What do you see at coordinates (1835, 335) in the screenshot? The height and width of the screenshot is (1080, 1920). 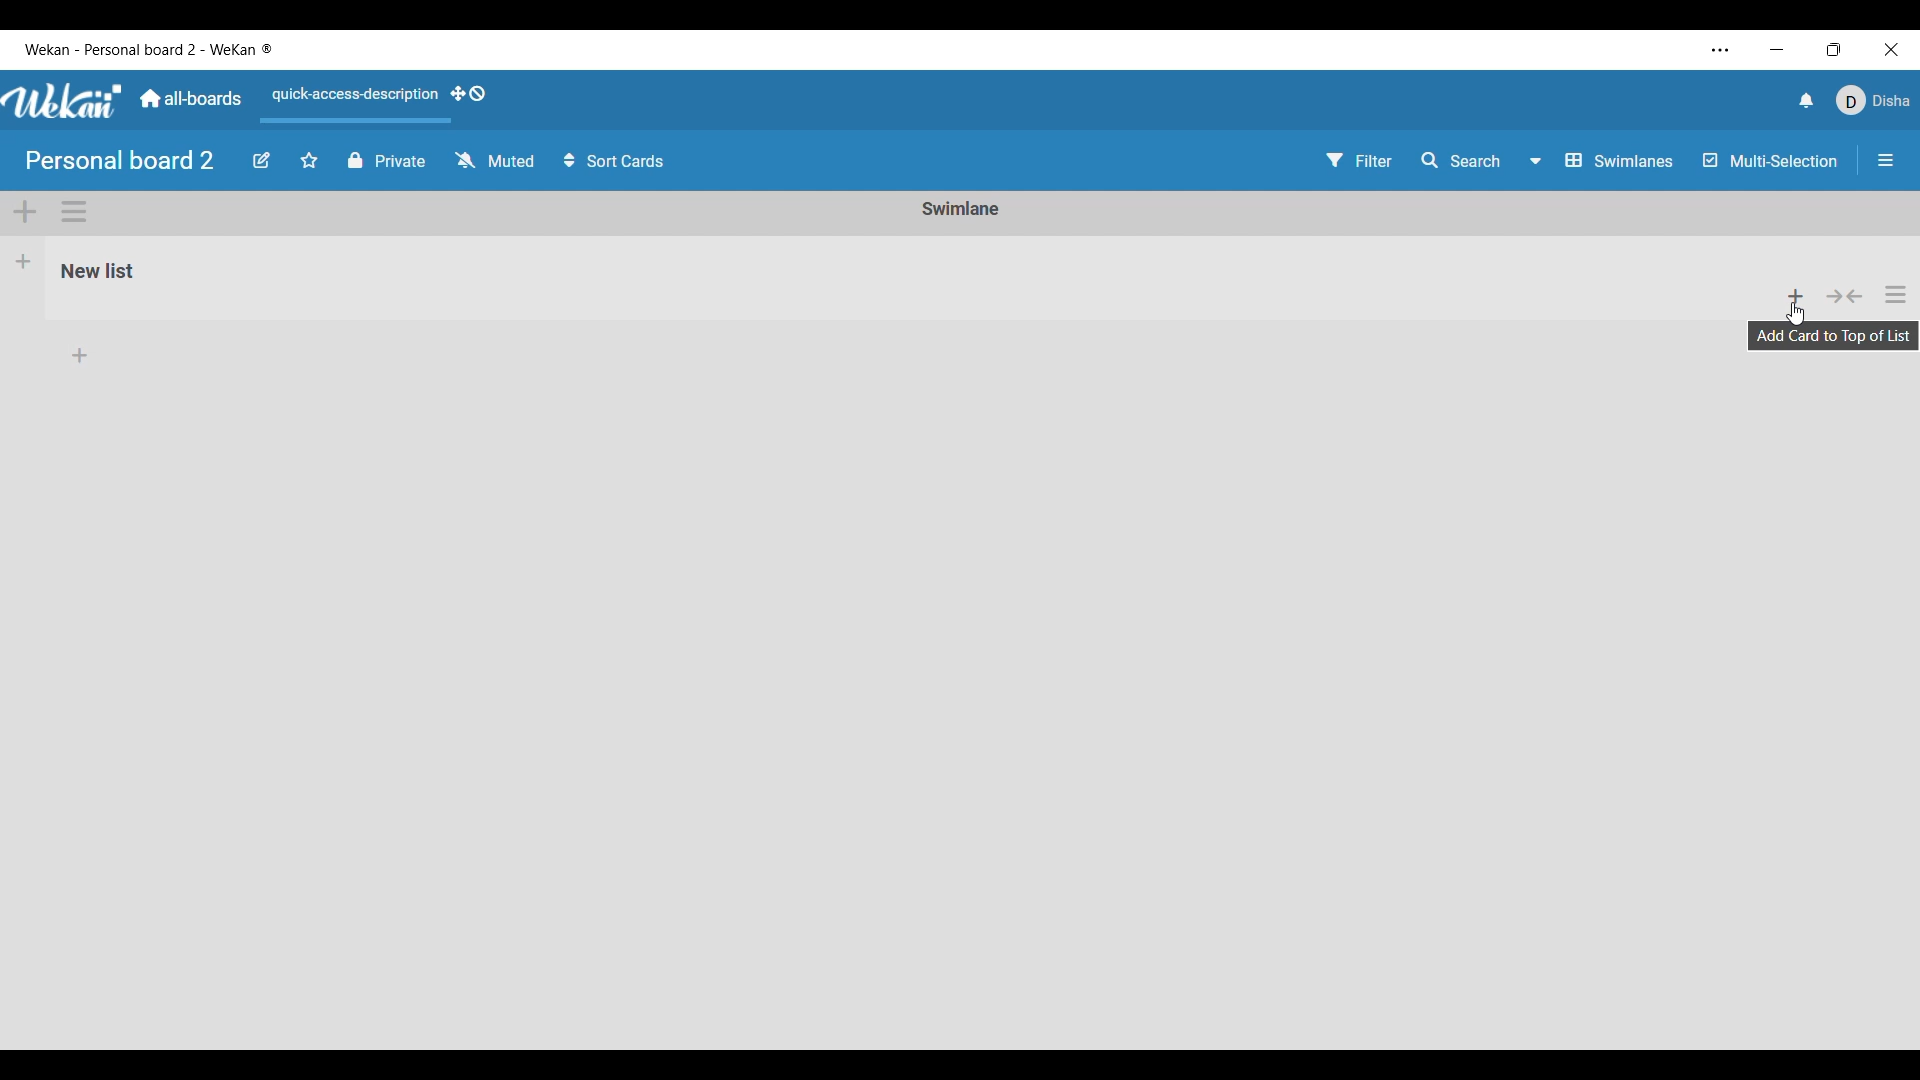 I see `Description of selected icon` at bounding box center [1835, 335].